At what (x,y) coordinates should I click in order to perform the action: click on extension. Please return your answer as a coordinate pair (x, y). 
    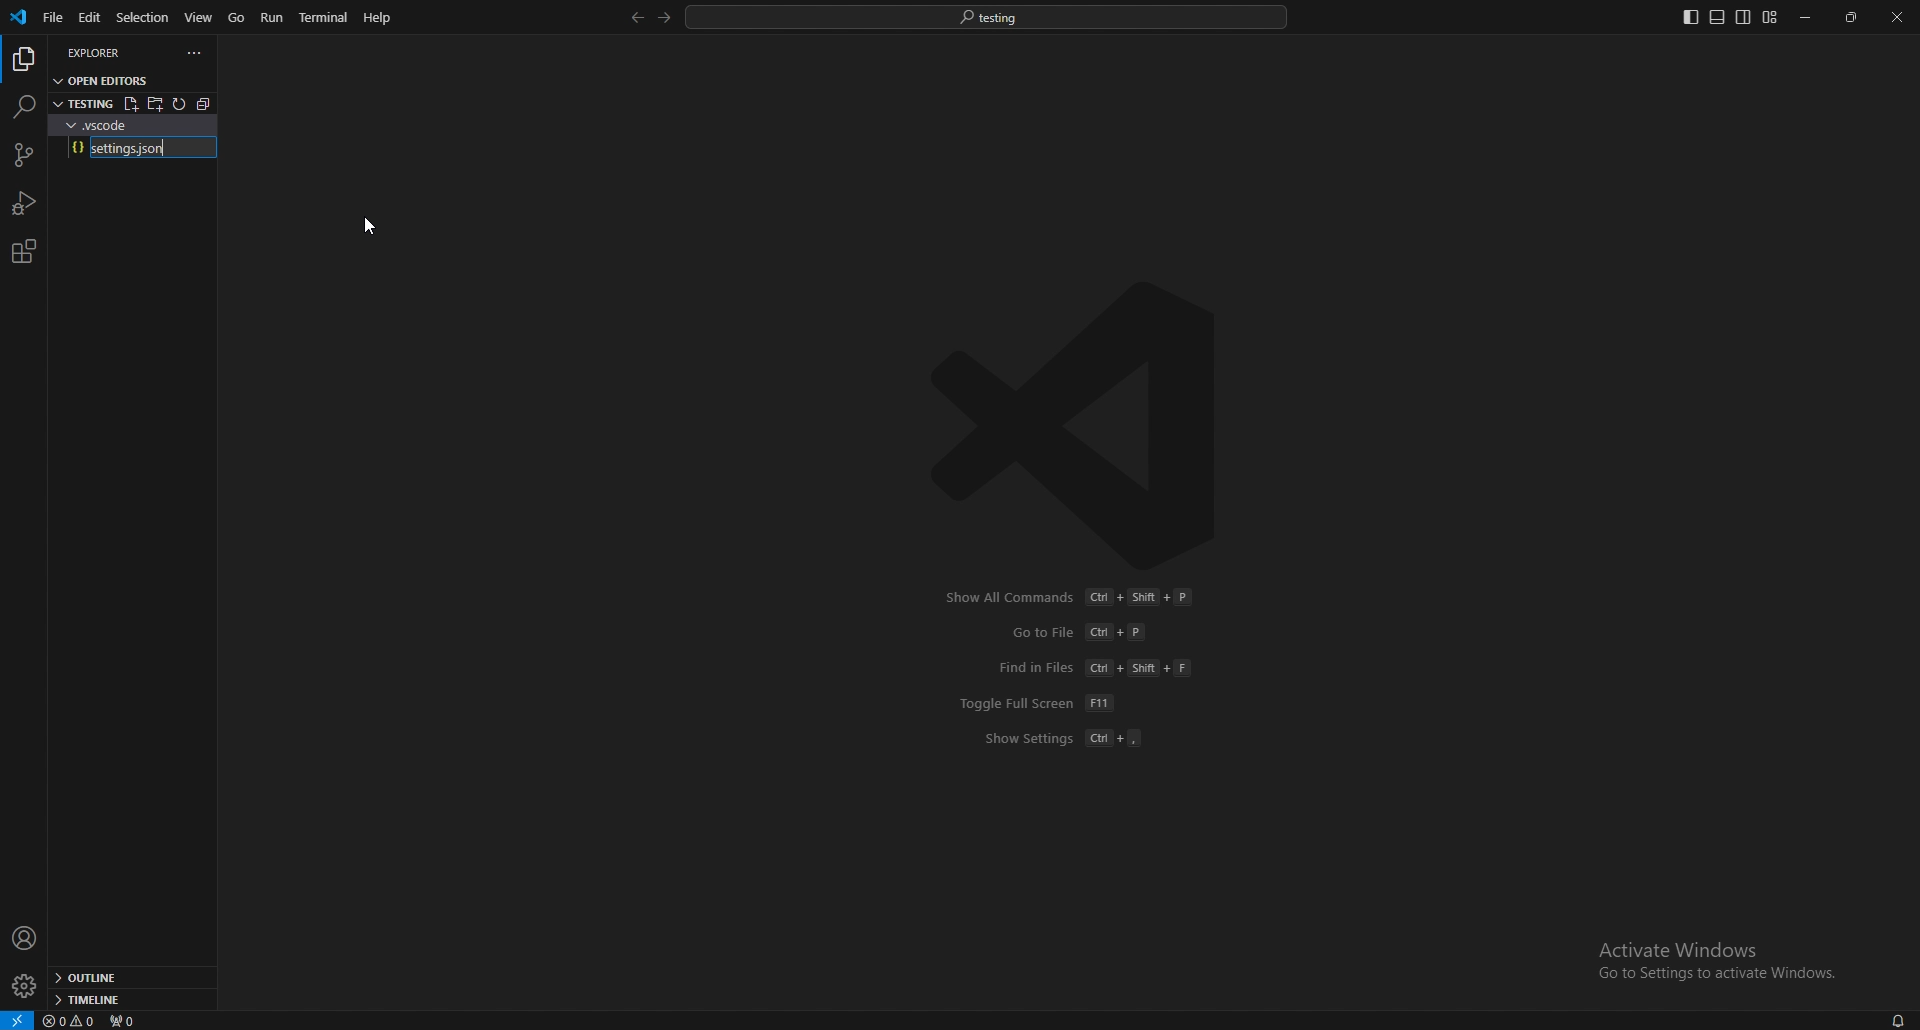
    Looking at the image, I should click on (23, 251).